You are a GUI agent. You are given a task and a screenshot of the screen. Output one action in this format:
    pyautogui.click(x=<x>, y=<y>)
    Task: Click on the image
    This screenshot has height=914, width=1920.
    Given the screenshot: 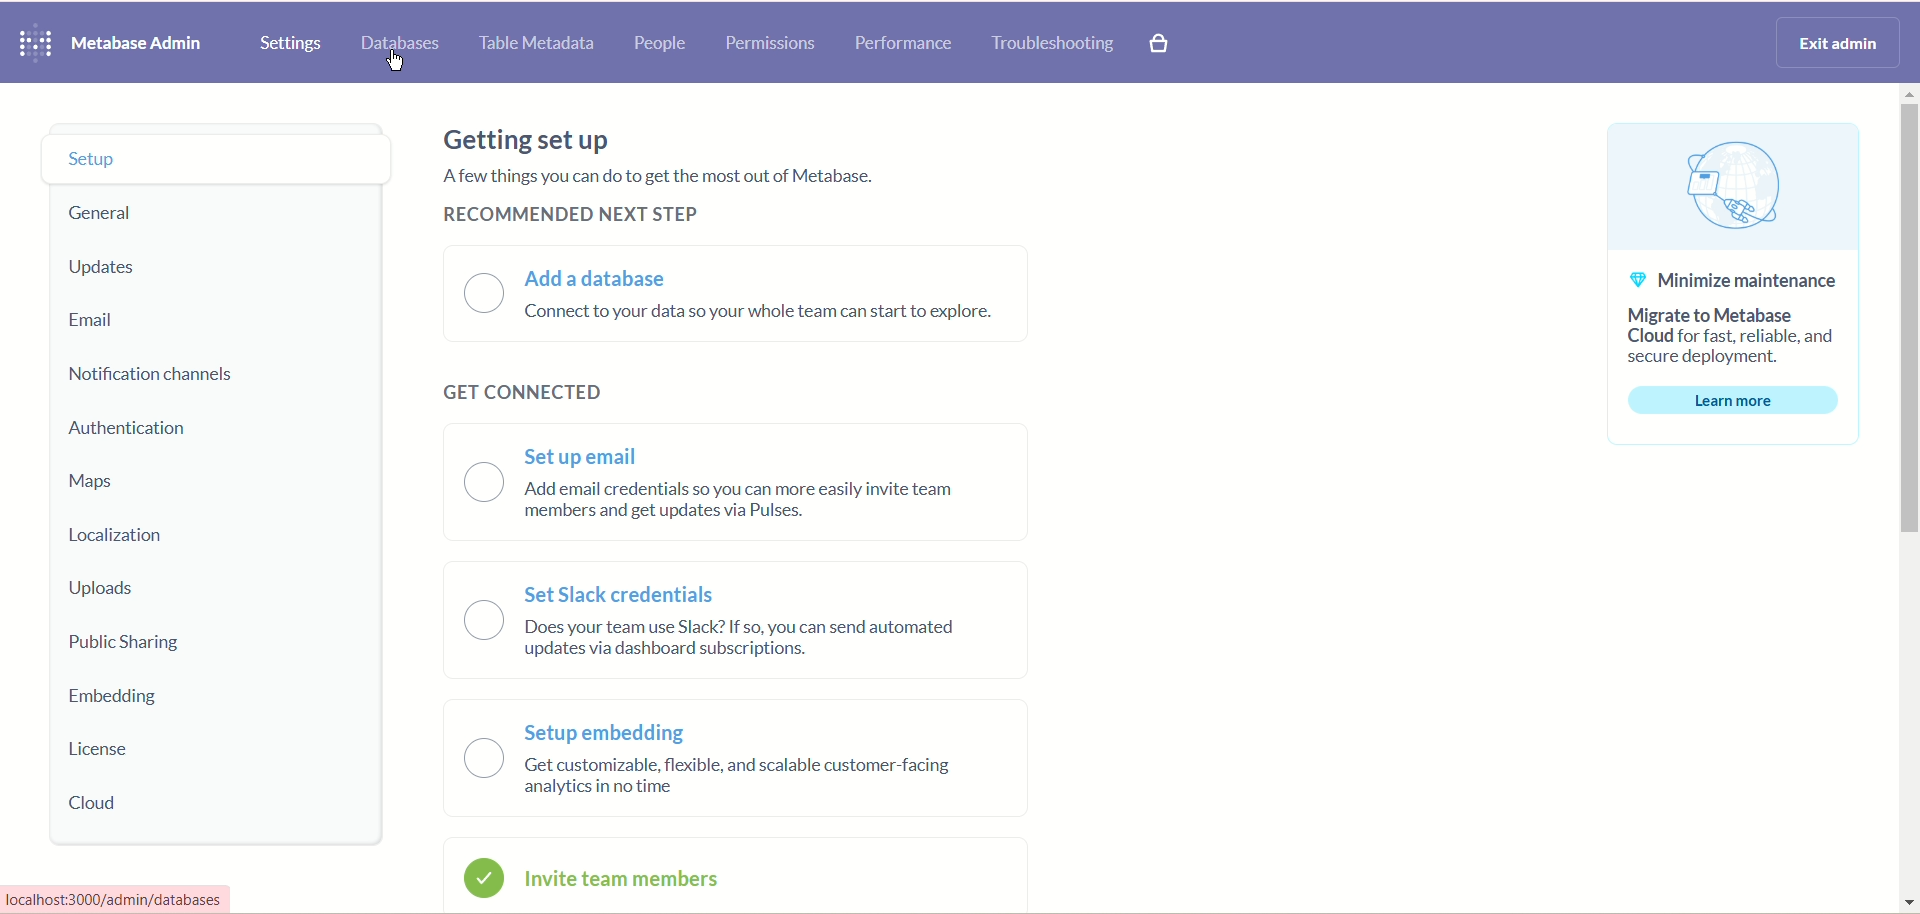 What is the action you would take?
    pyautogui.click(x=1732, y=187)
    